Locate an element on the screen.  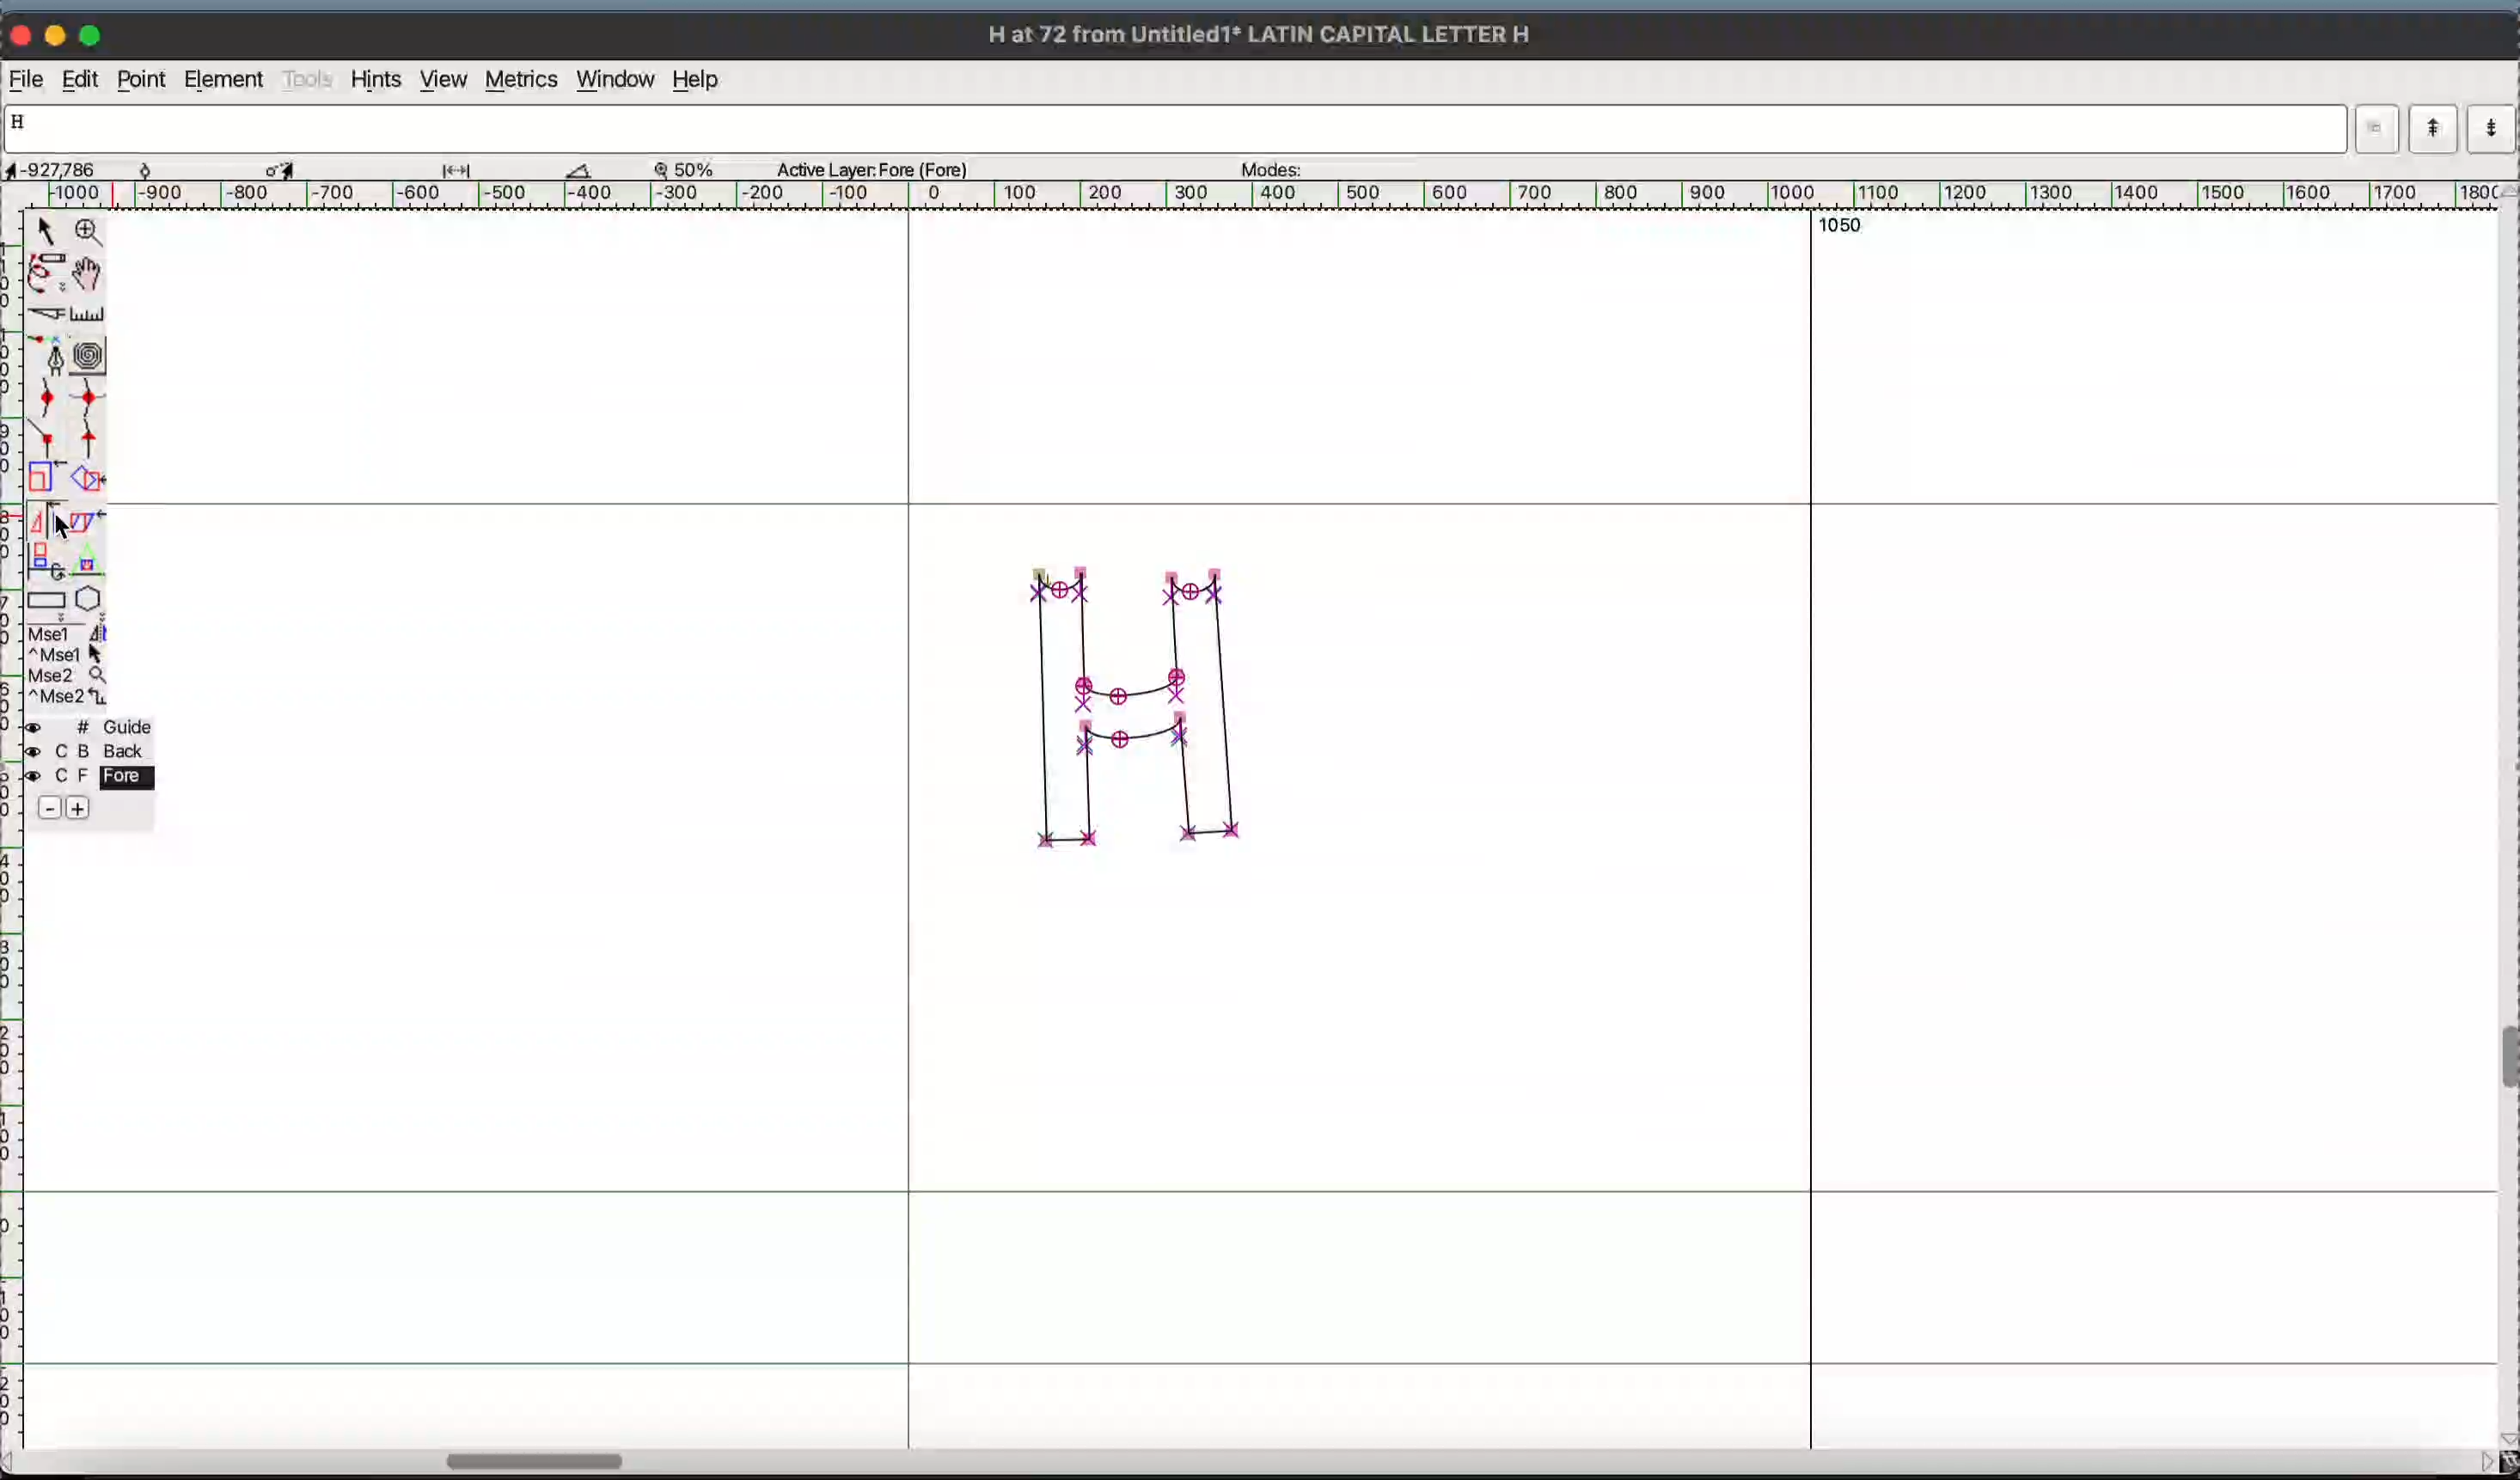
metrics is located at coordinates (519, 78).